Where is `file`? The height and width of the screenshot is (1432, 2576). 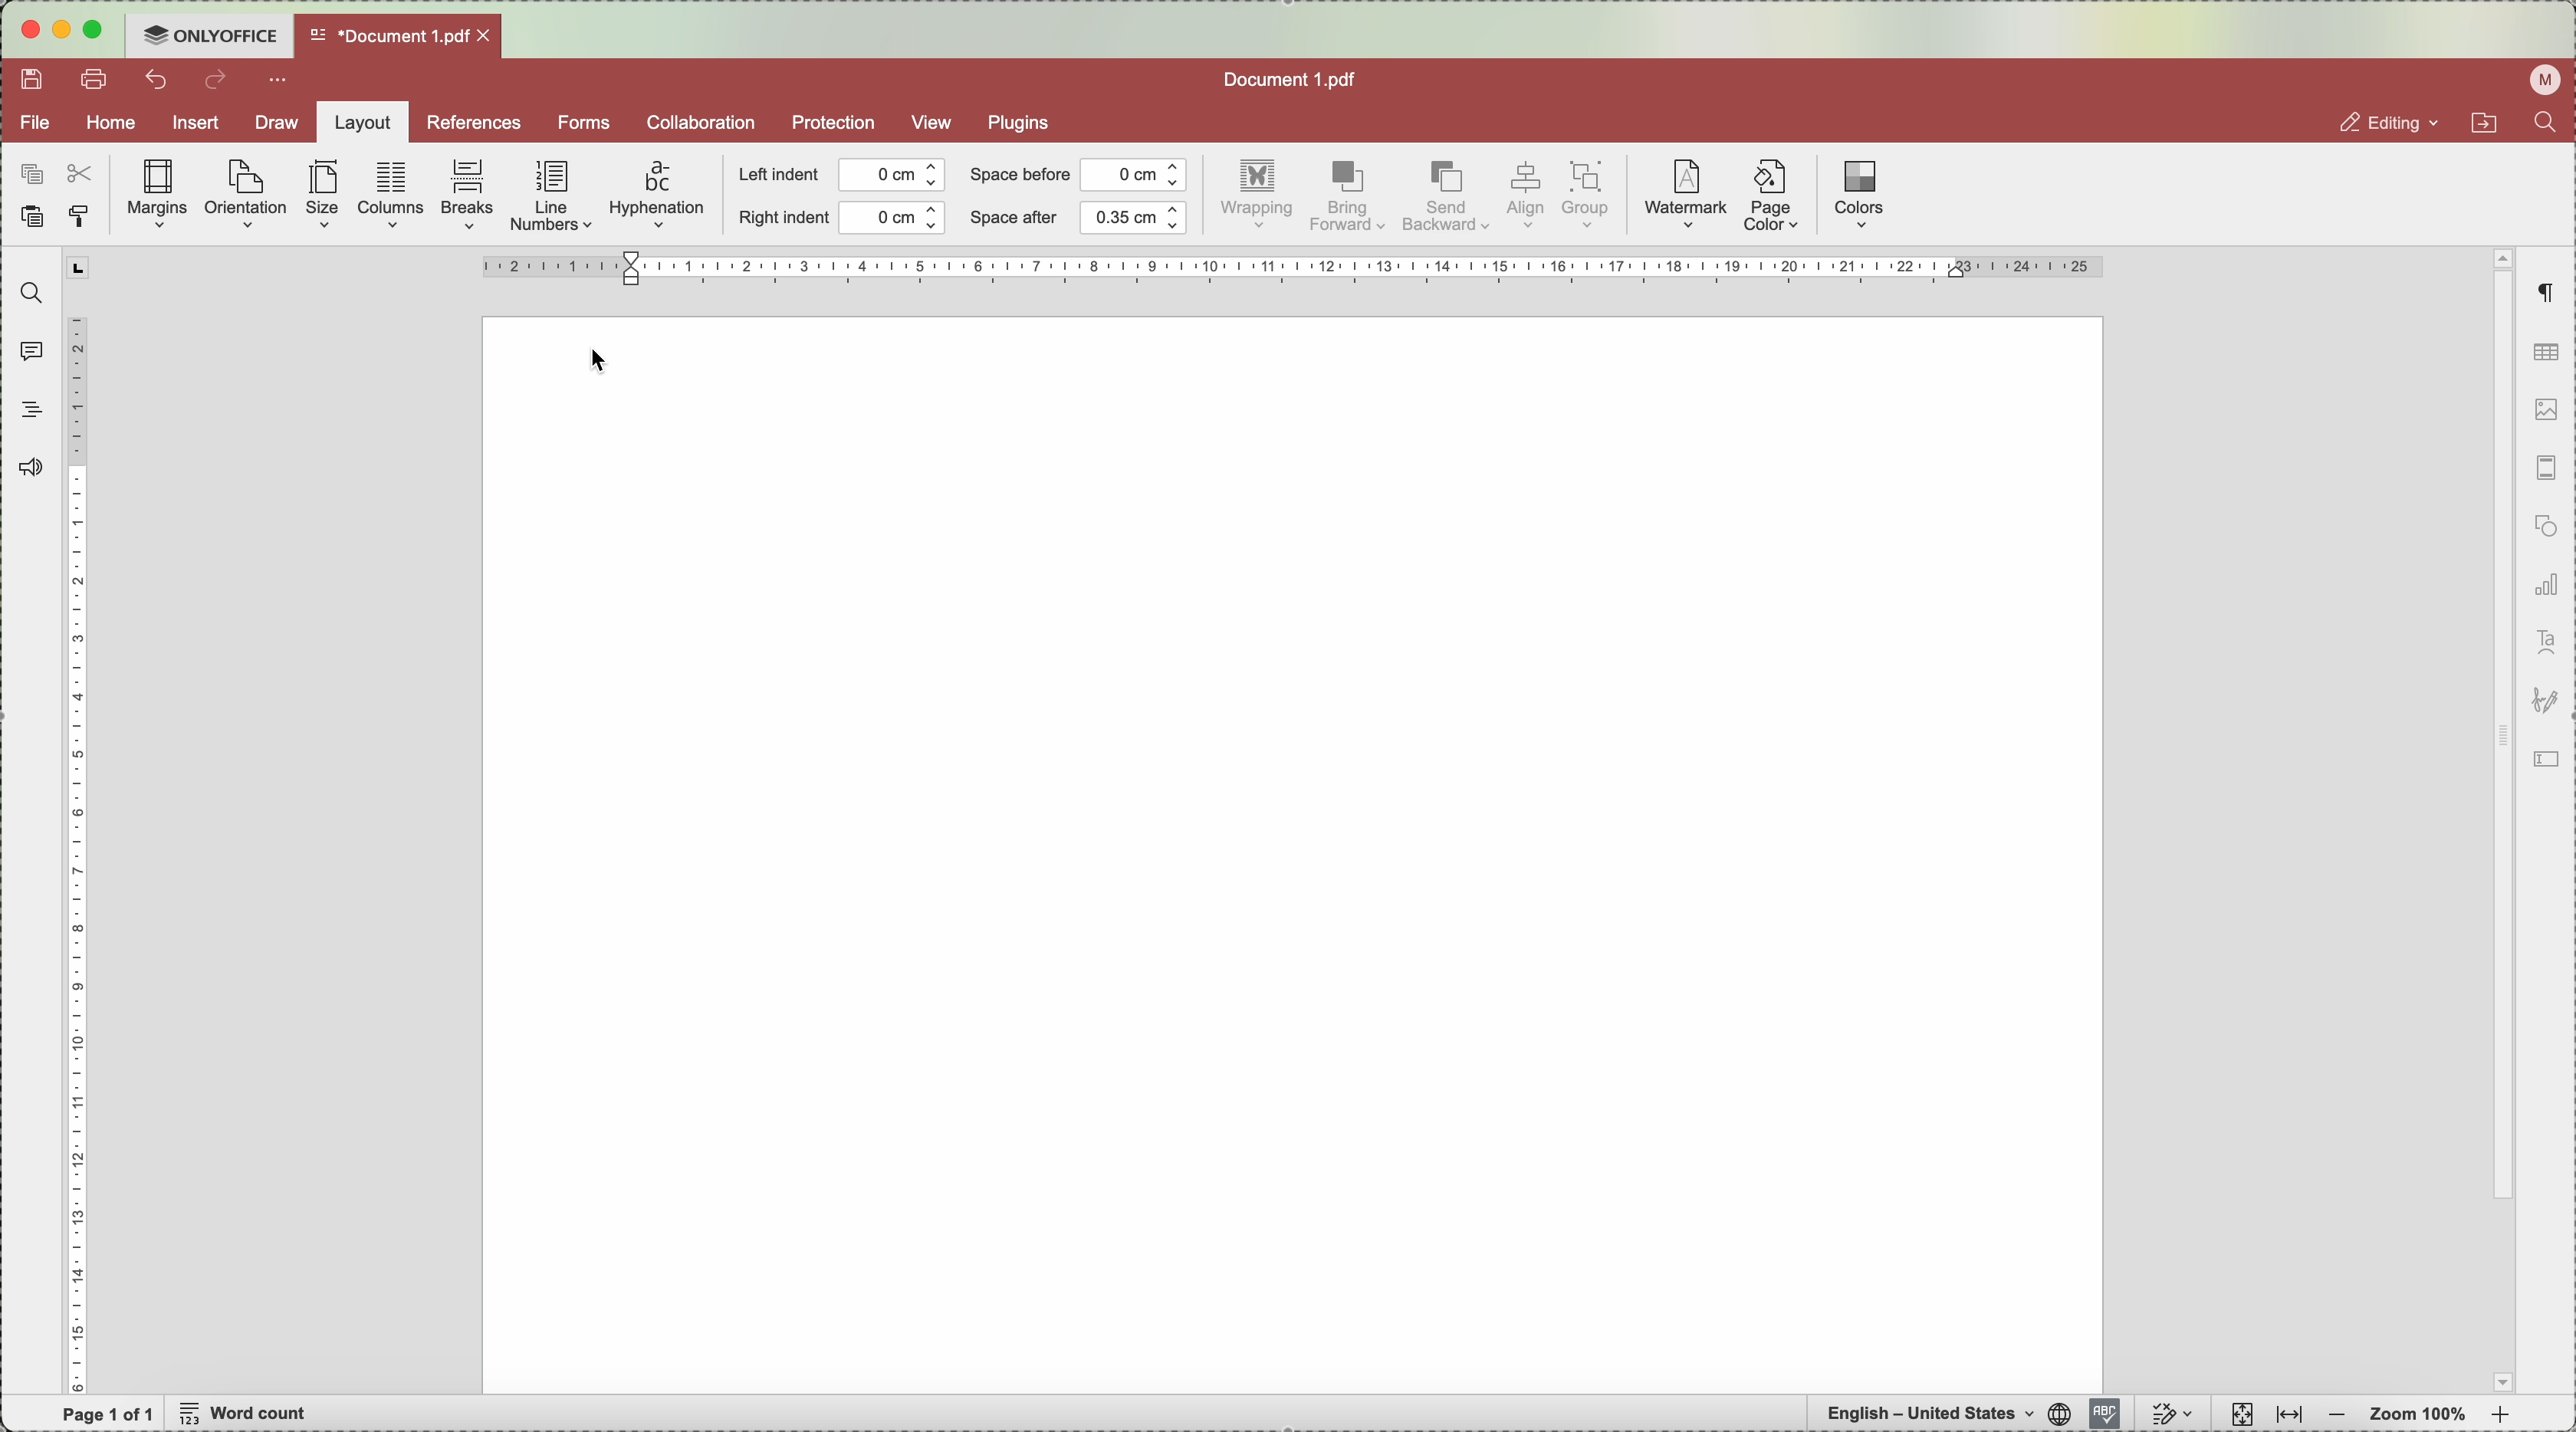
file is located at coordinates (36, 123).